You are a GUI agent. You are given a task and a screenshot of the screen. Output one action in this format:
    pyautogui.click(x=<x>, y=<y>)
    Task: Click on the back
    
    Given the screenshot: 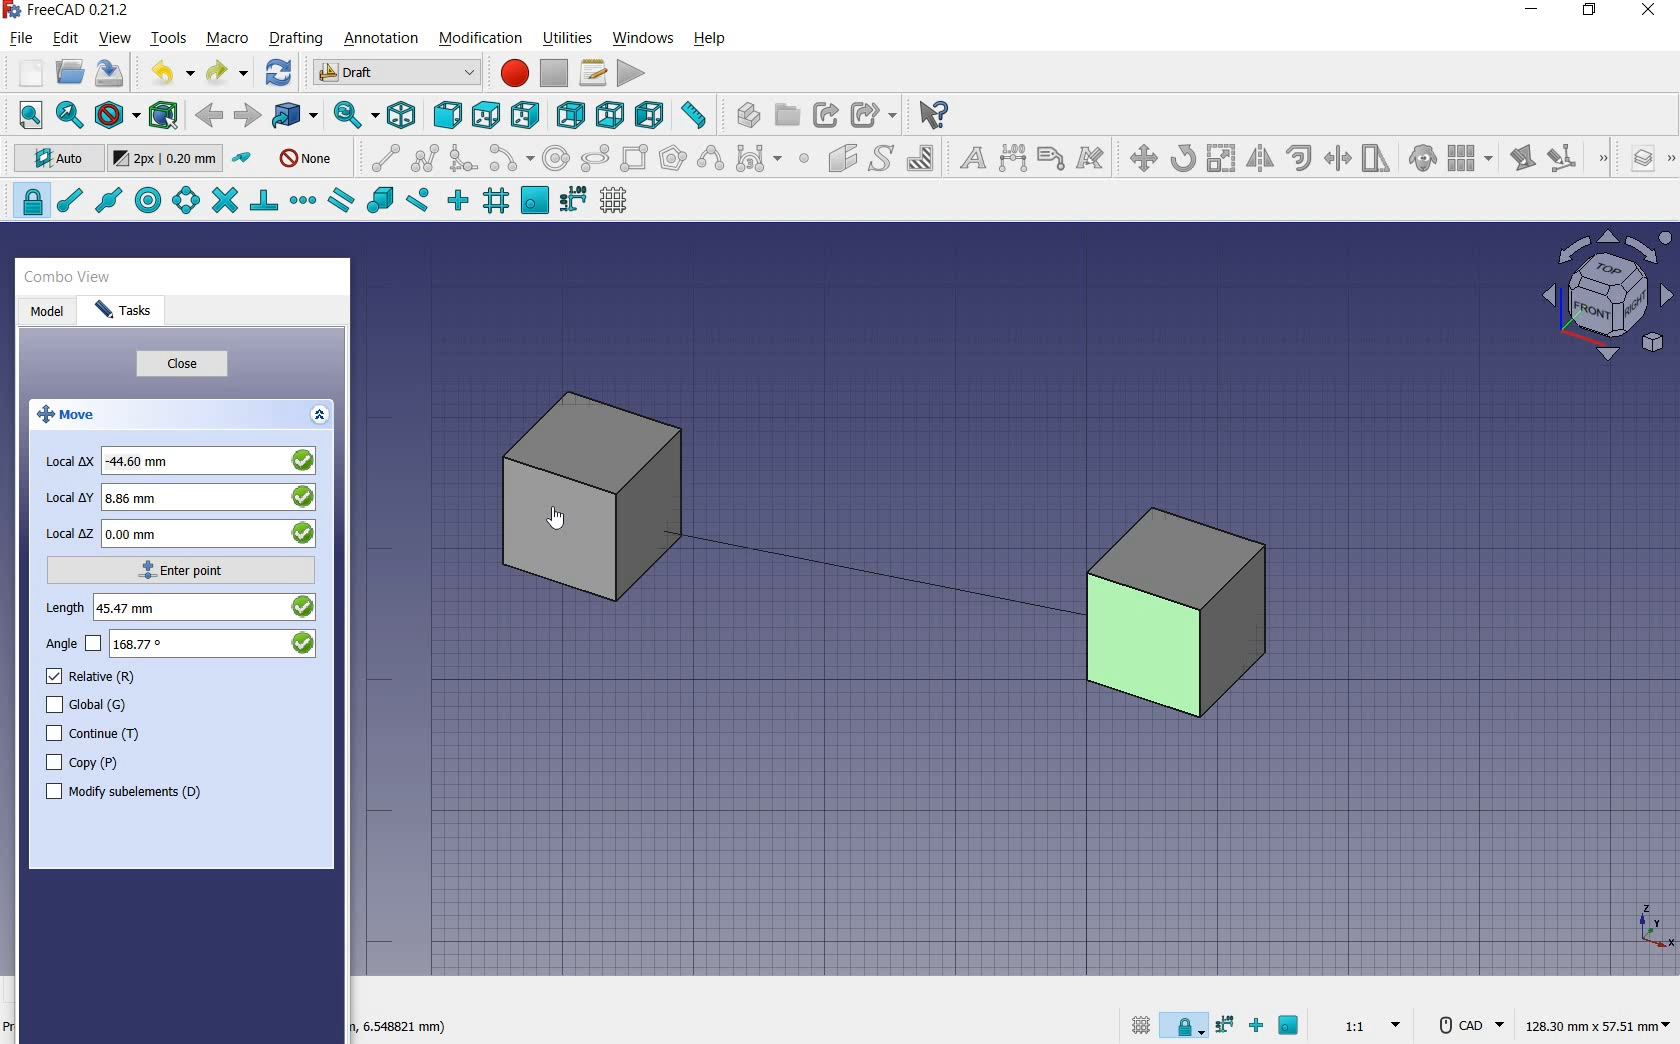 What is the action you would take?
    pyautogui.click(x=210, y=116)
    